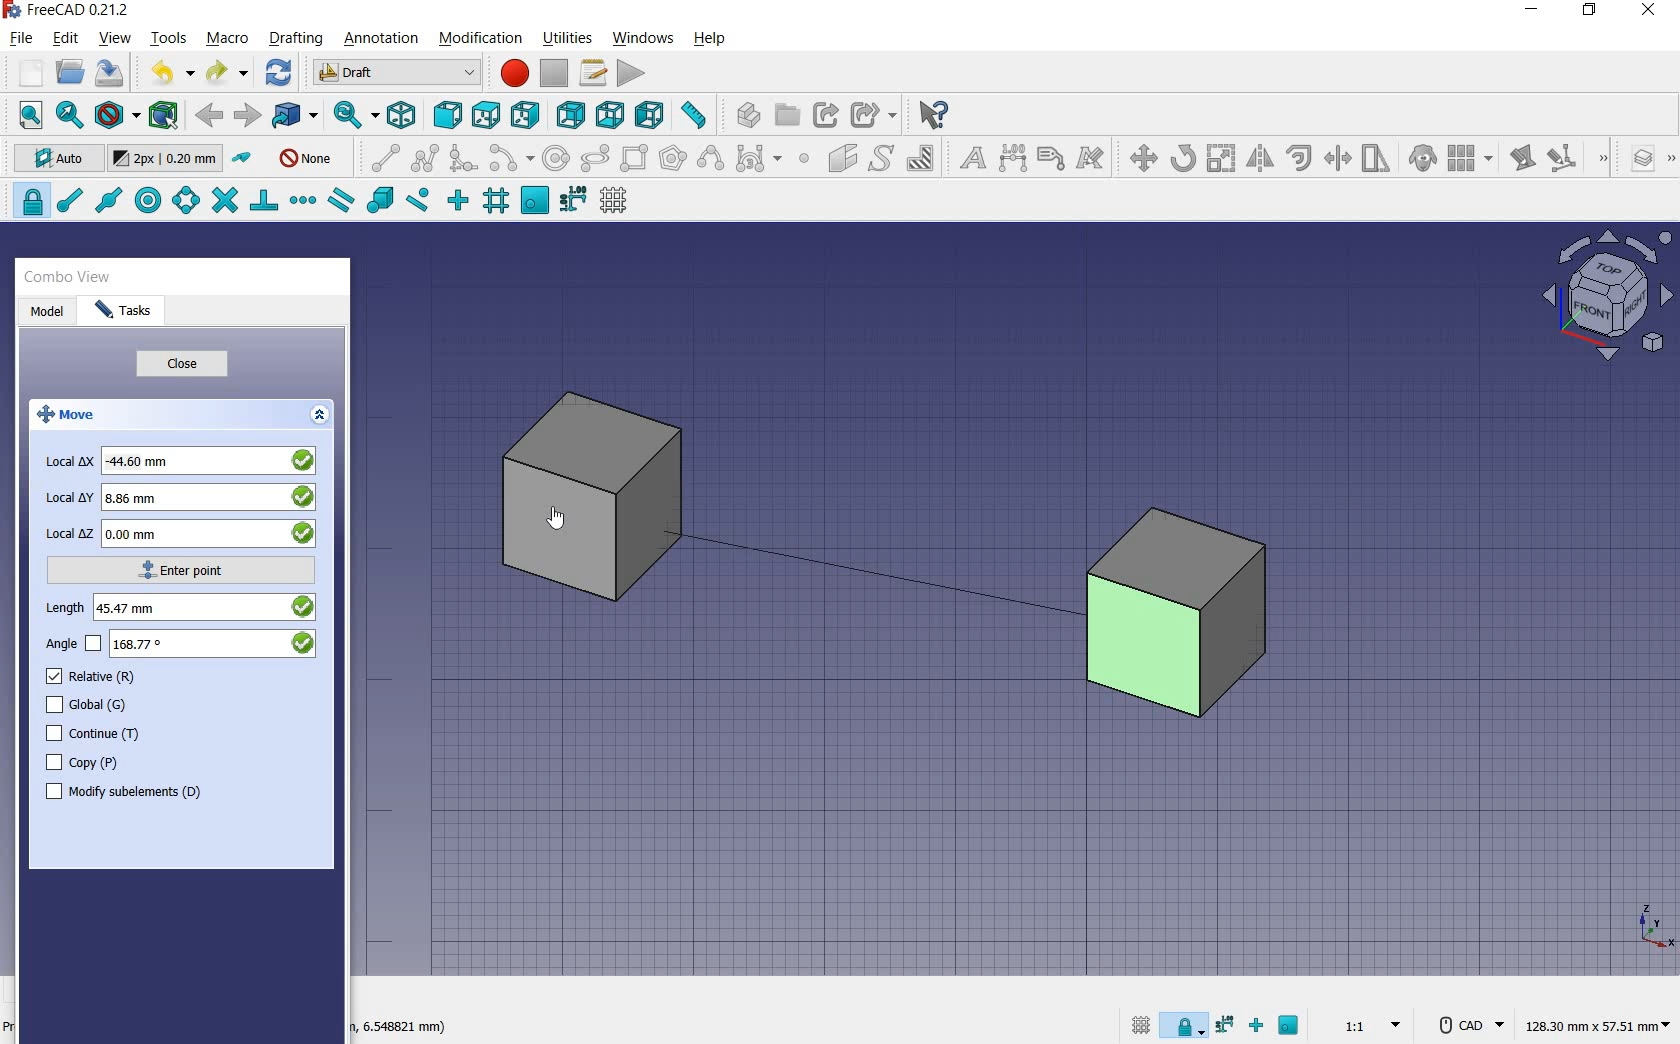 This screenshot has width=1680, height=1044. I want to click on clone, so click(1423, 159).